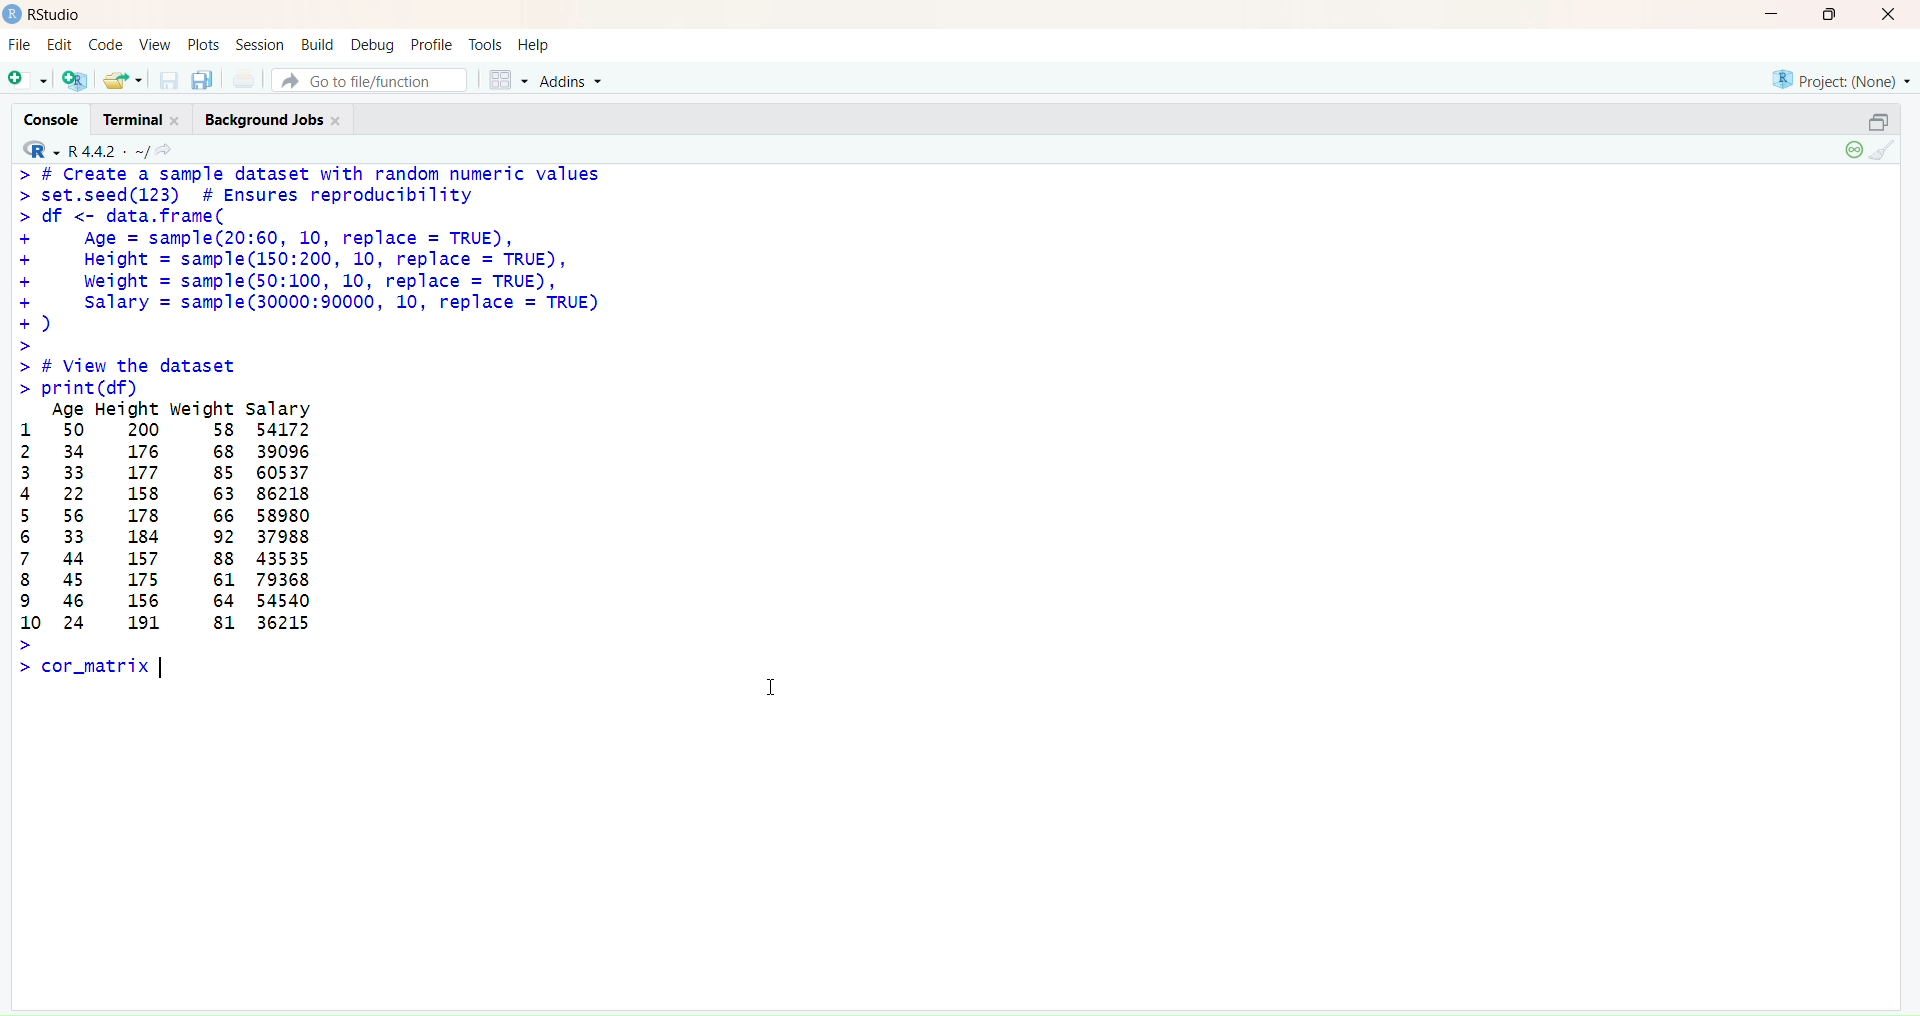  Describe the element at coordinates (373, 44) in the screenshot. I see `Debug` at that location.